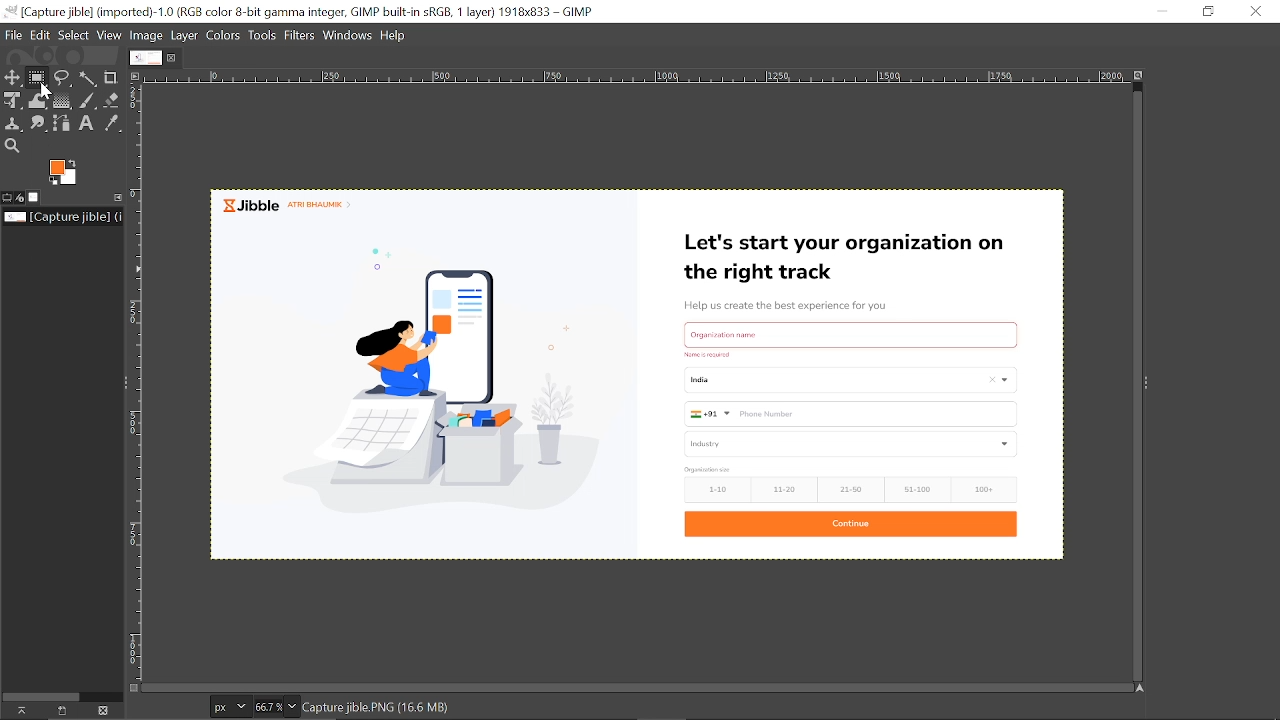  What do you see at coordinates (142, 383) in the screenshot?
I see `vertical ruler` at bounding box center [142, 383].